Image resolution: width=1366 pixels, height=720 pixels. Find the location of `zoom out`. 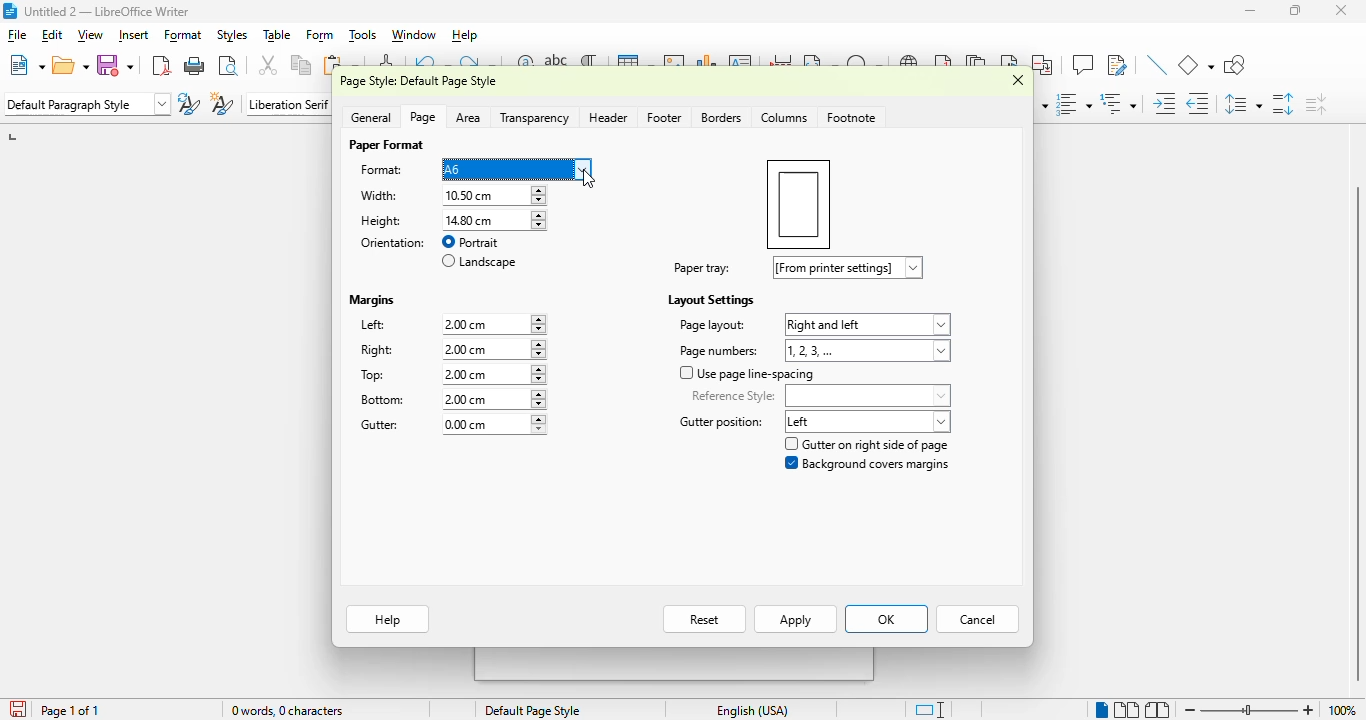

zoom out is located at coordinates (1191, 710).